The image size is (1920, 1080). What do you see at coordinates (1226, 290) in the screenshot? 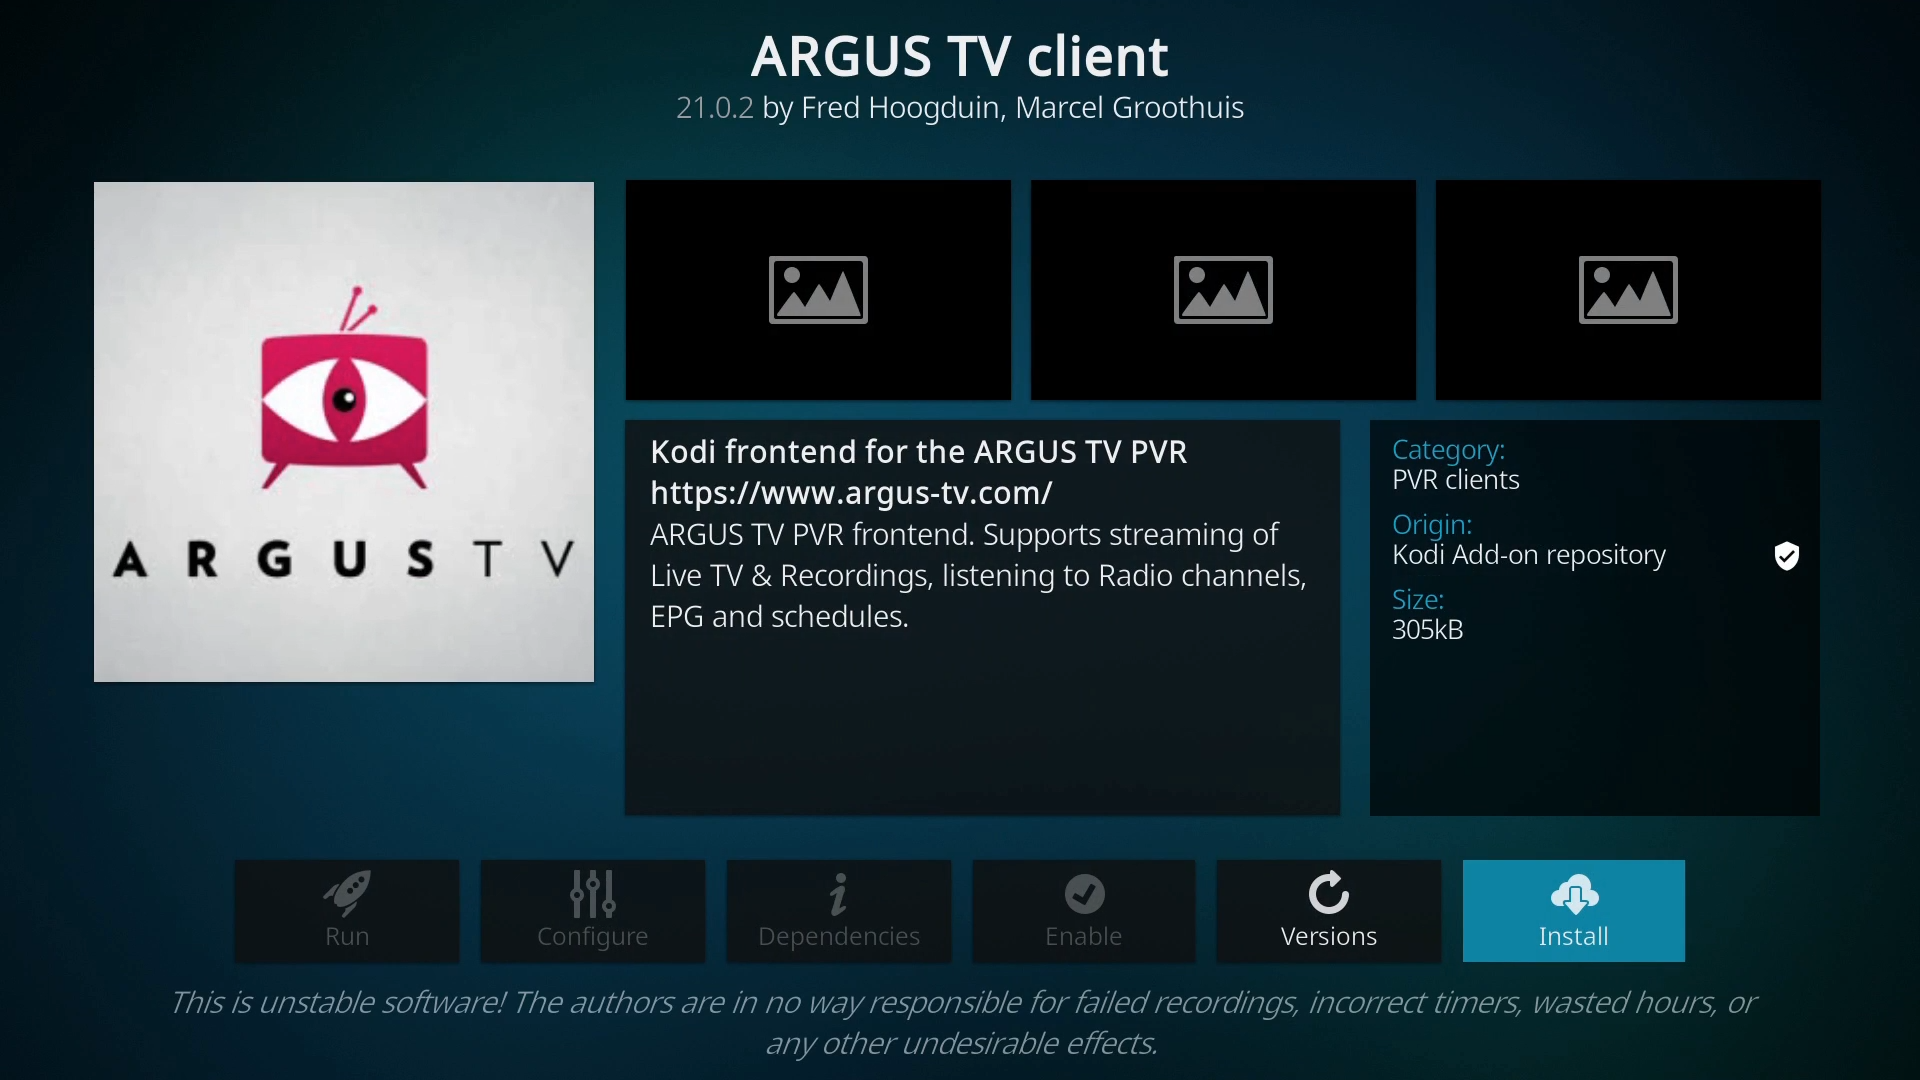
I see `insert image` at bounding box center [1226, 290].